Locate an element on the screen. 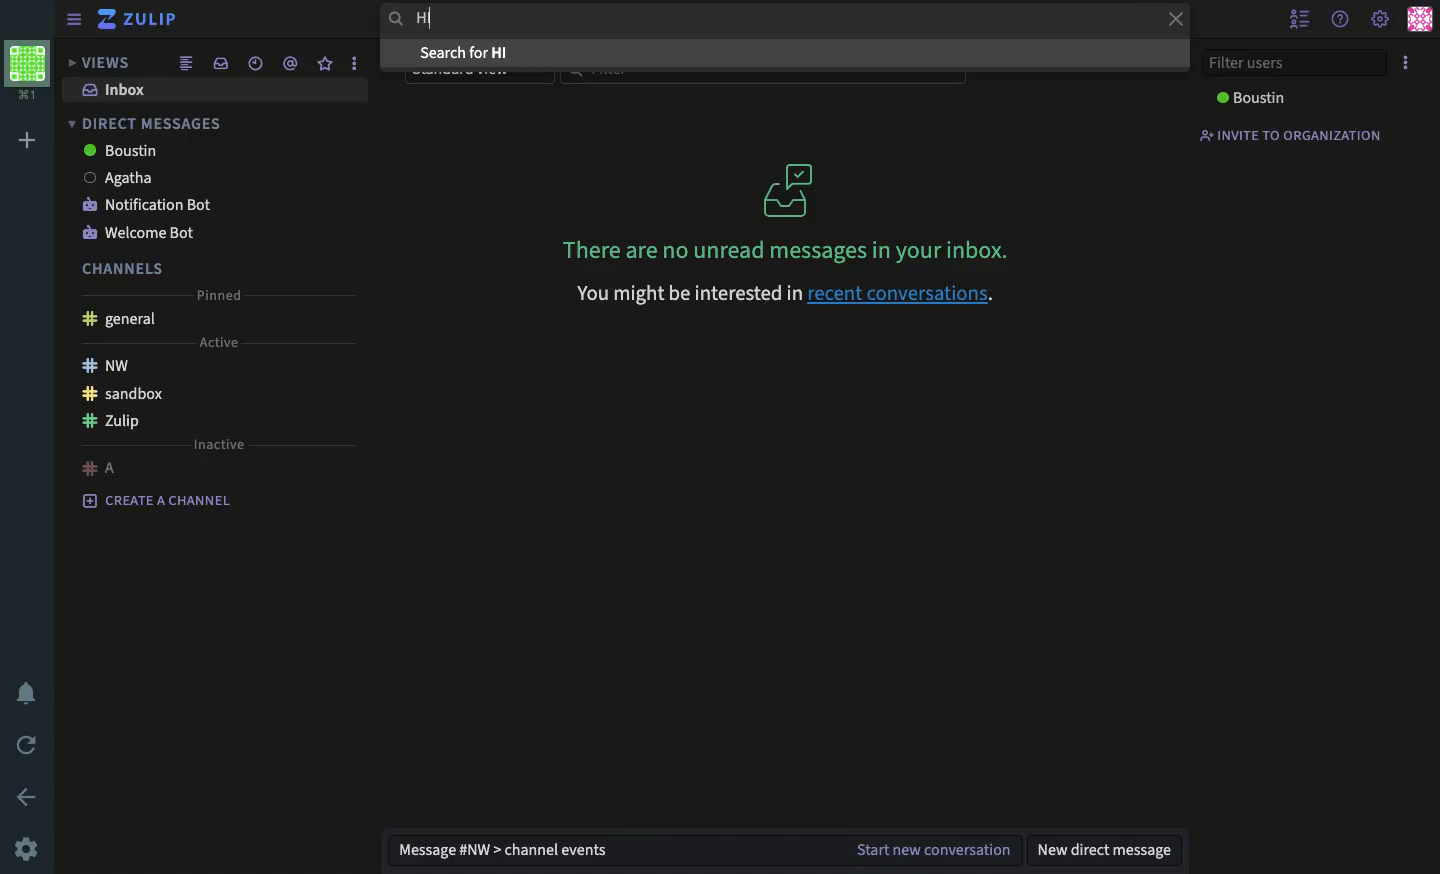 The height and width of the screenshot is (874, 1440). workspace profile is located at coordinates (26, 69).